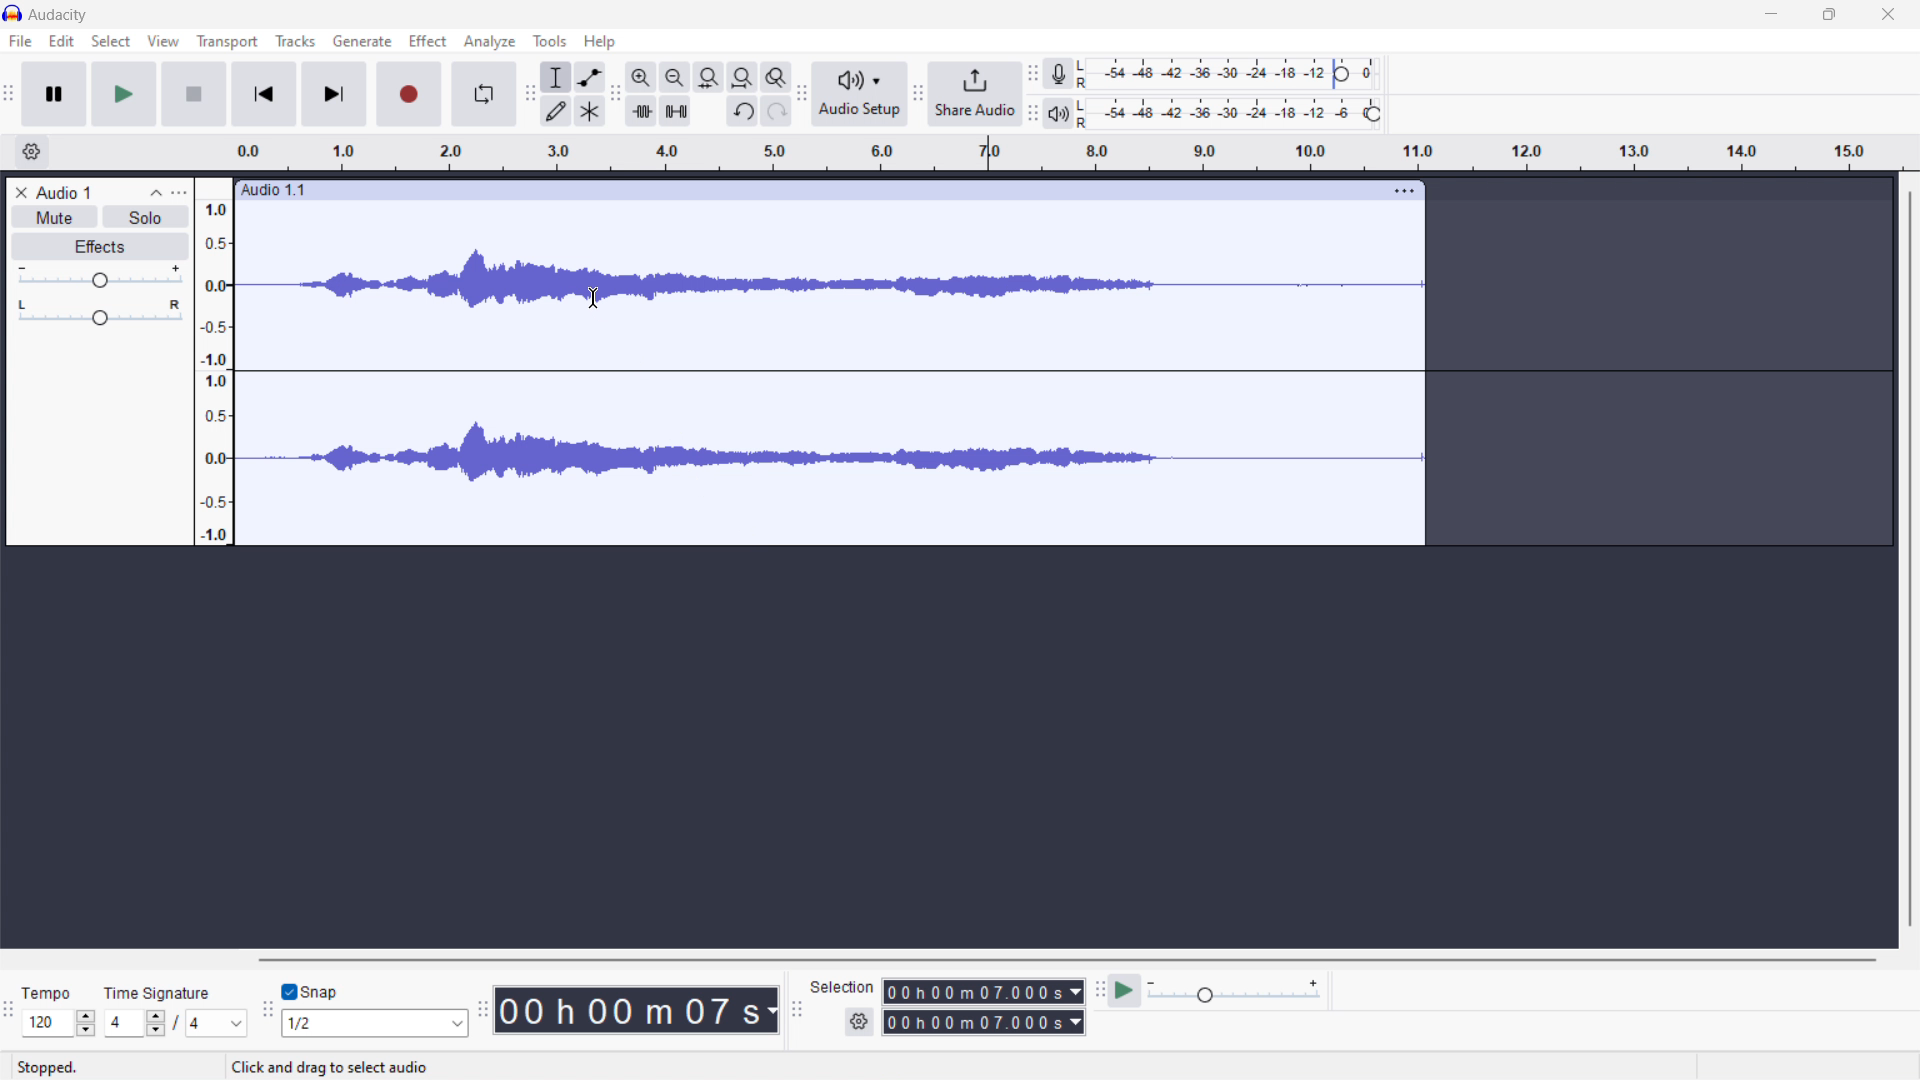 Image resolution: width=1920 pixels, height=1080 pixels. What do you see at coordinates (60, 16) in the screenshot?
I see `audacity` at bounding box center [60, 16].